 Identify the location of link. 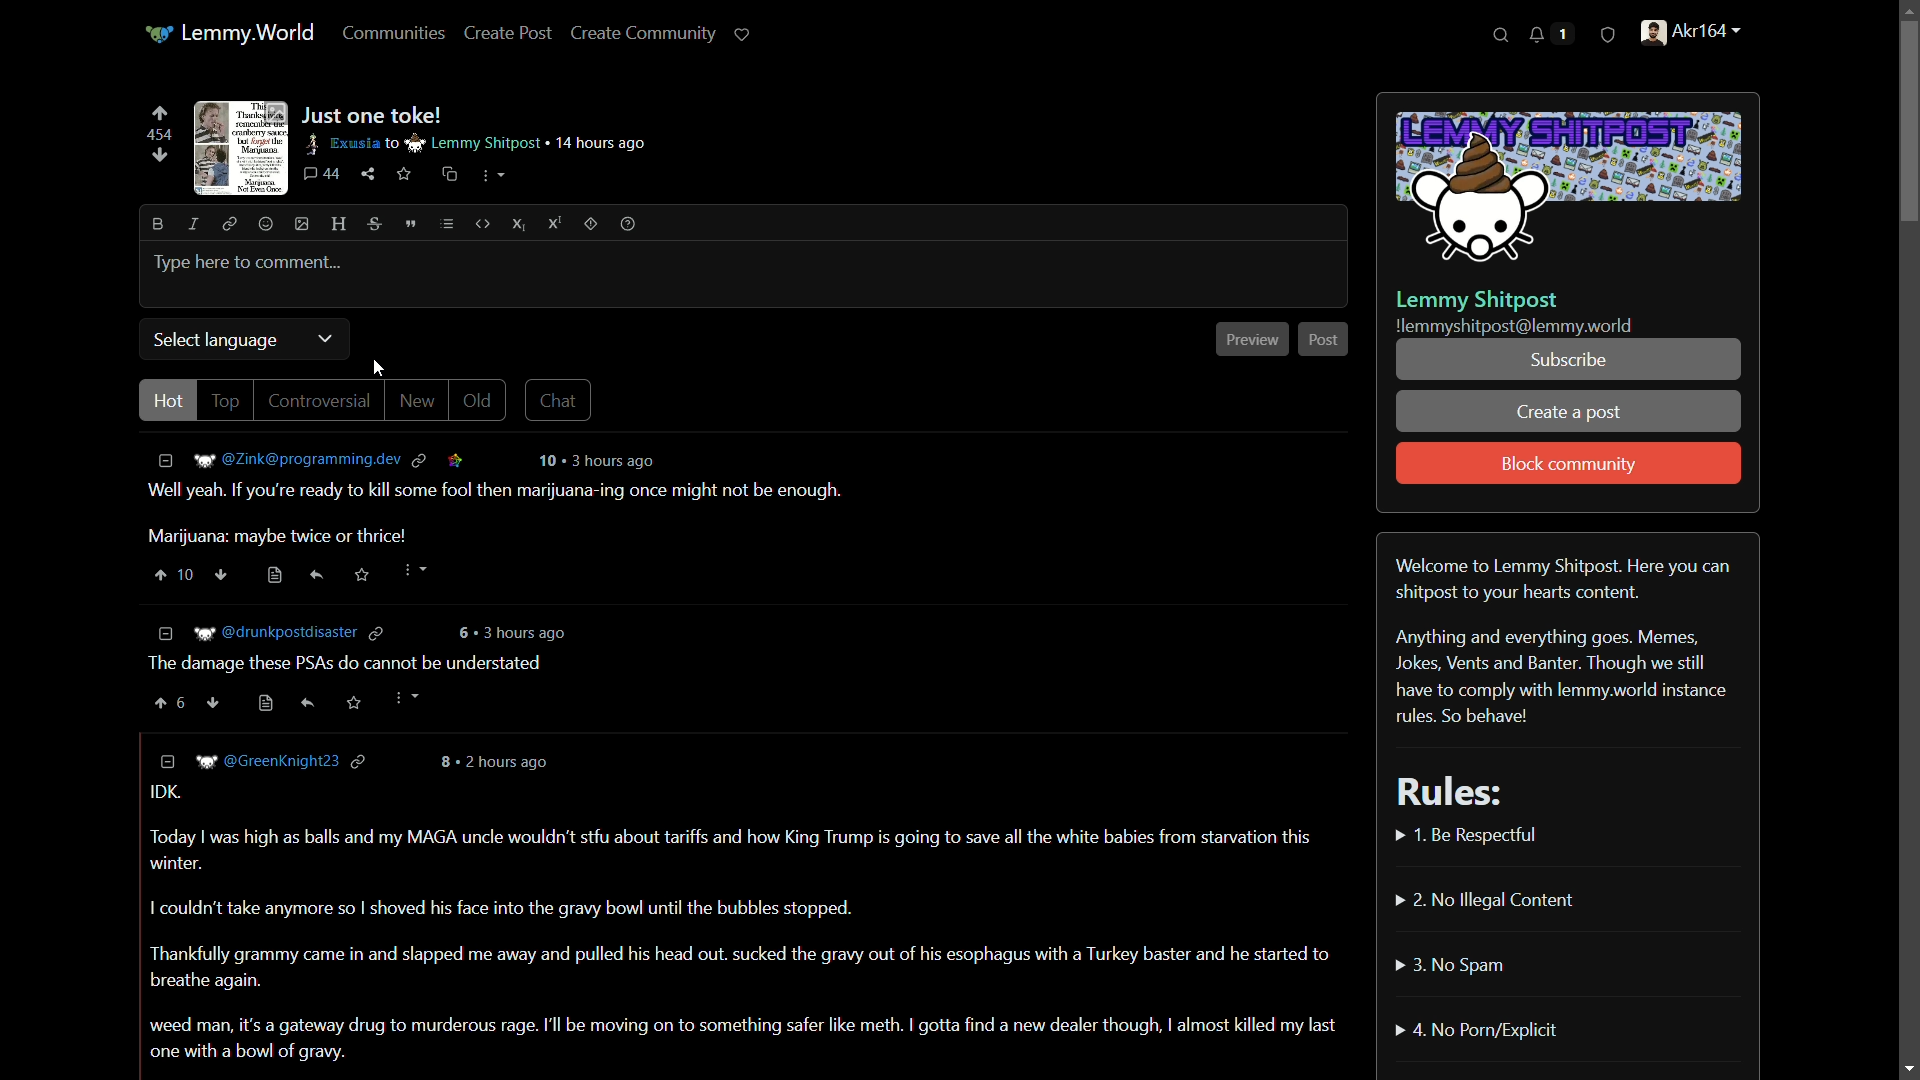
(458, 459).